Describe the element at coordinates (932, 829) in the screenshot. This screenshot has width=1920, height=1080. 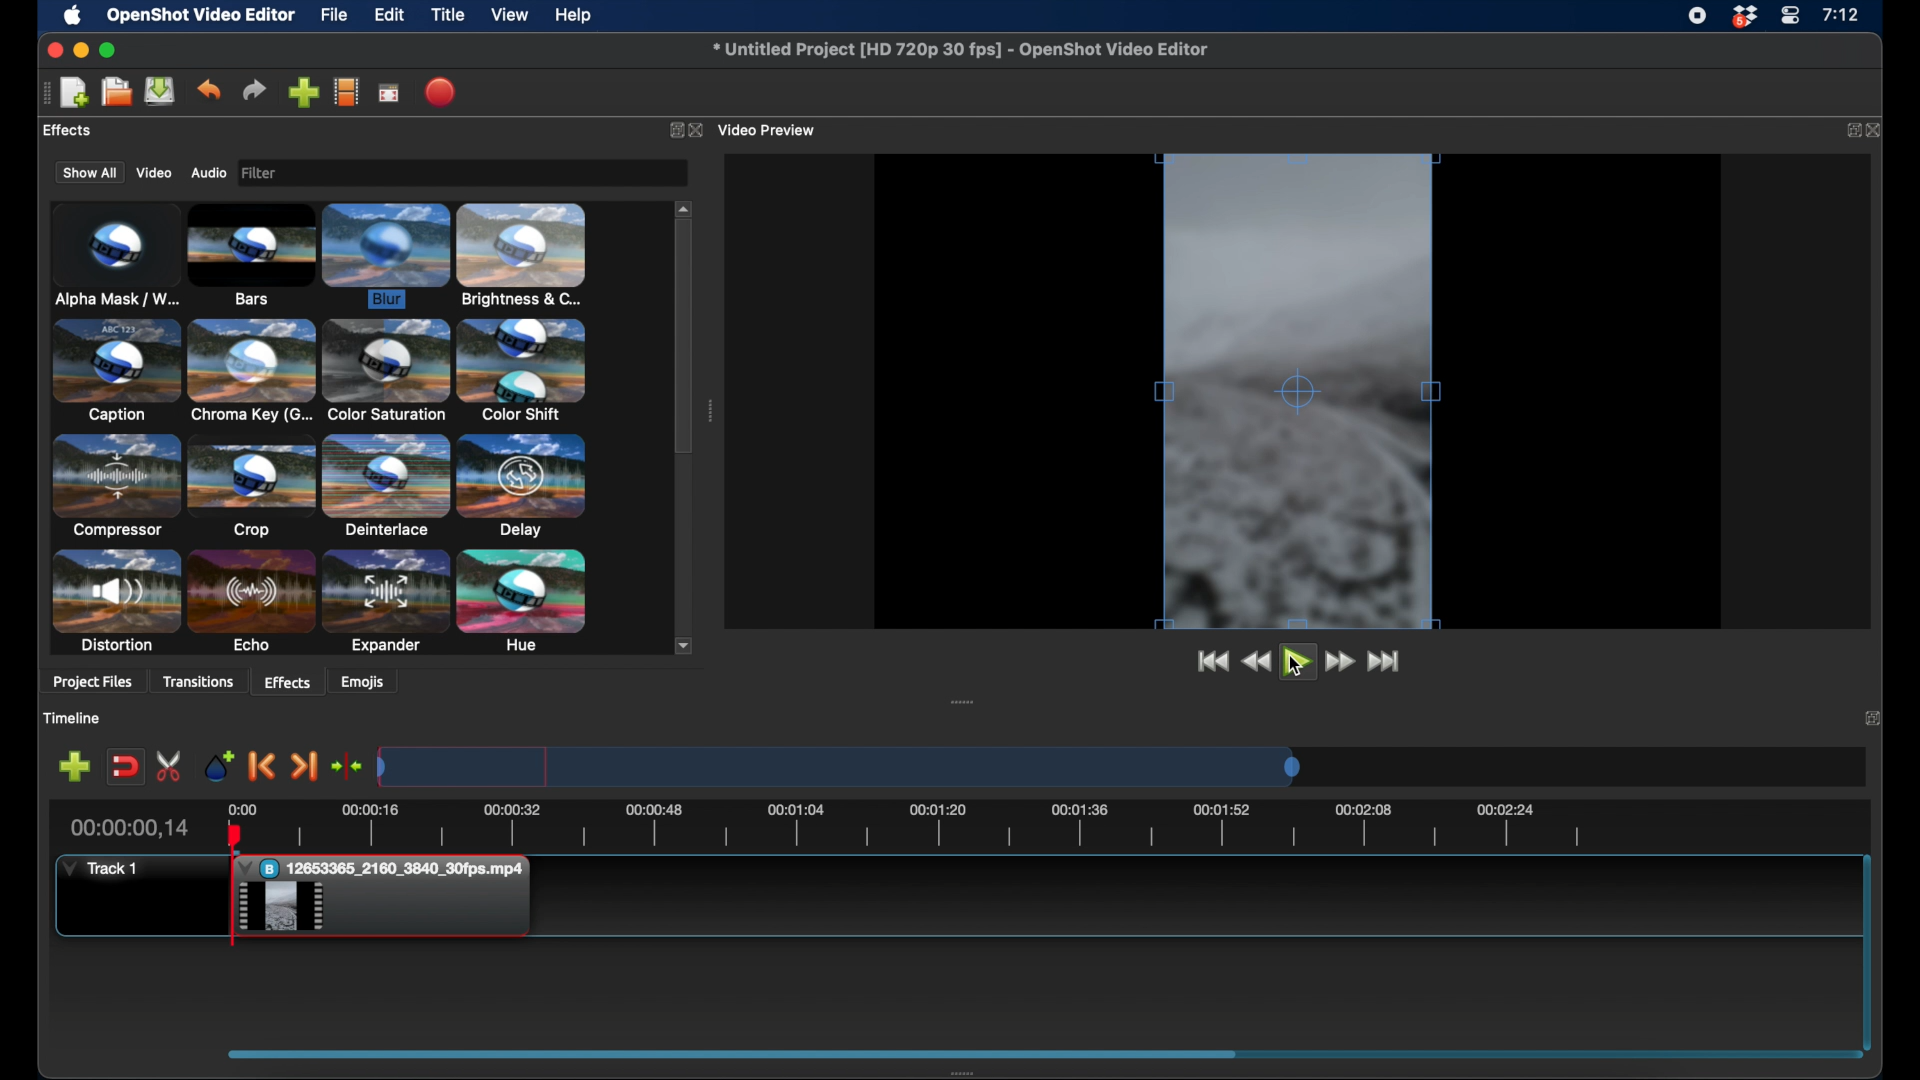
I see `timeline` at that location.